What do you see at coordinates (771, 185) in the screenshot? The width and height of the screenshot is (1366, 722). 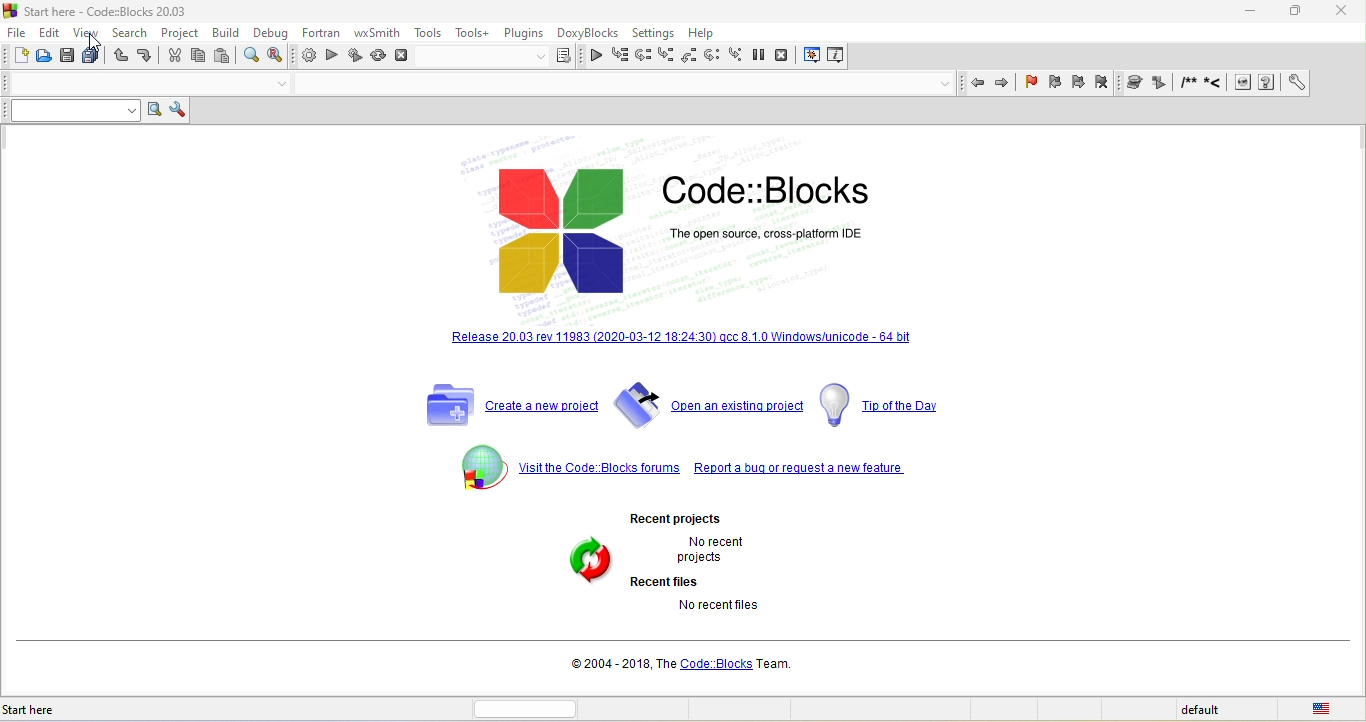 I see `code blocks ` at bounding box center [771, 185].